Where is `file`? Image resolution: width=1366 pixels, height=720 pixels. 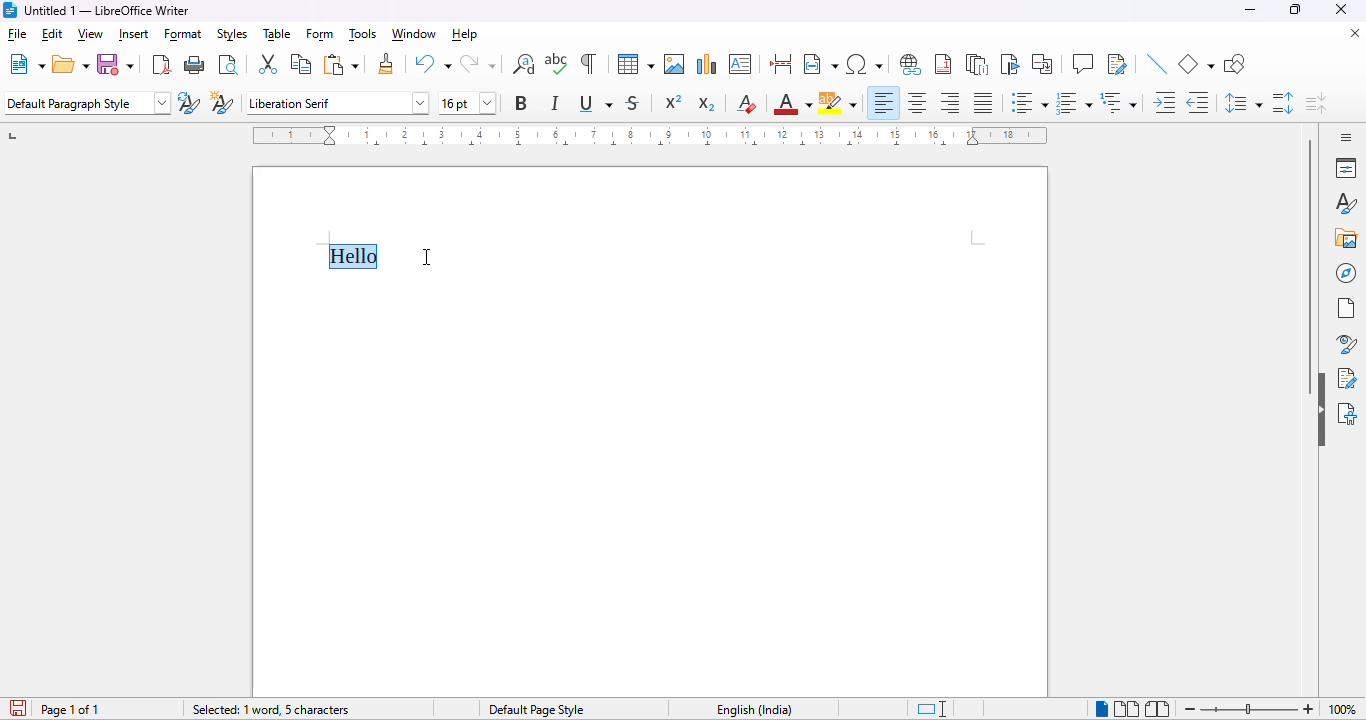 file is located at coordinates (16, 34).